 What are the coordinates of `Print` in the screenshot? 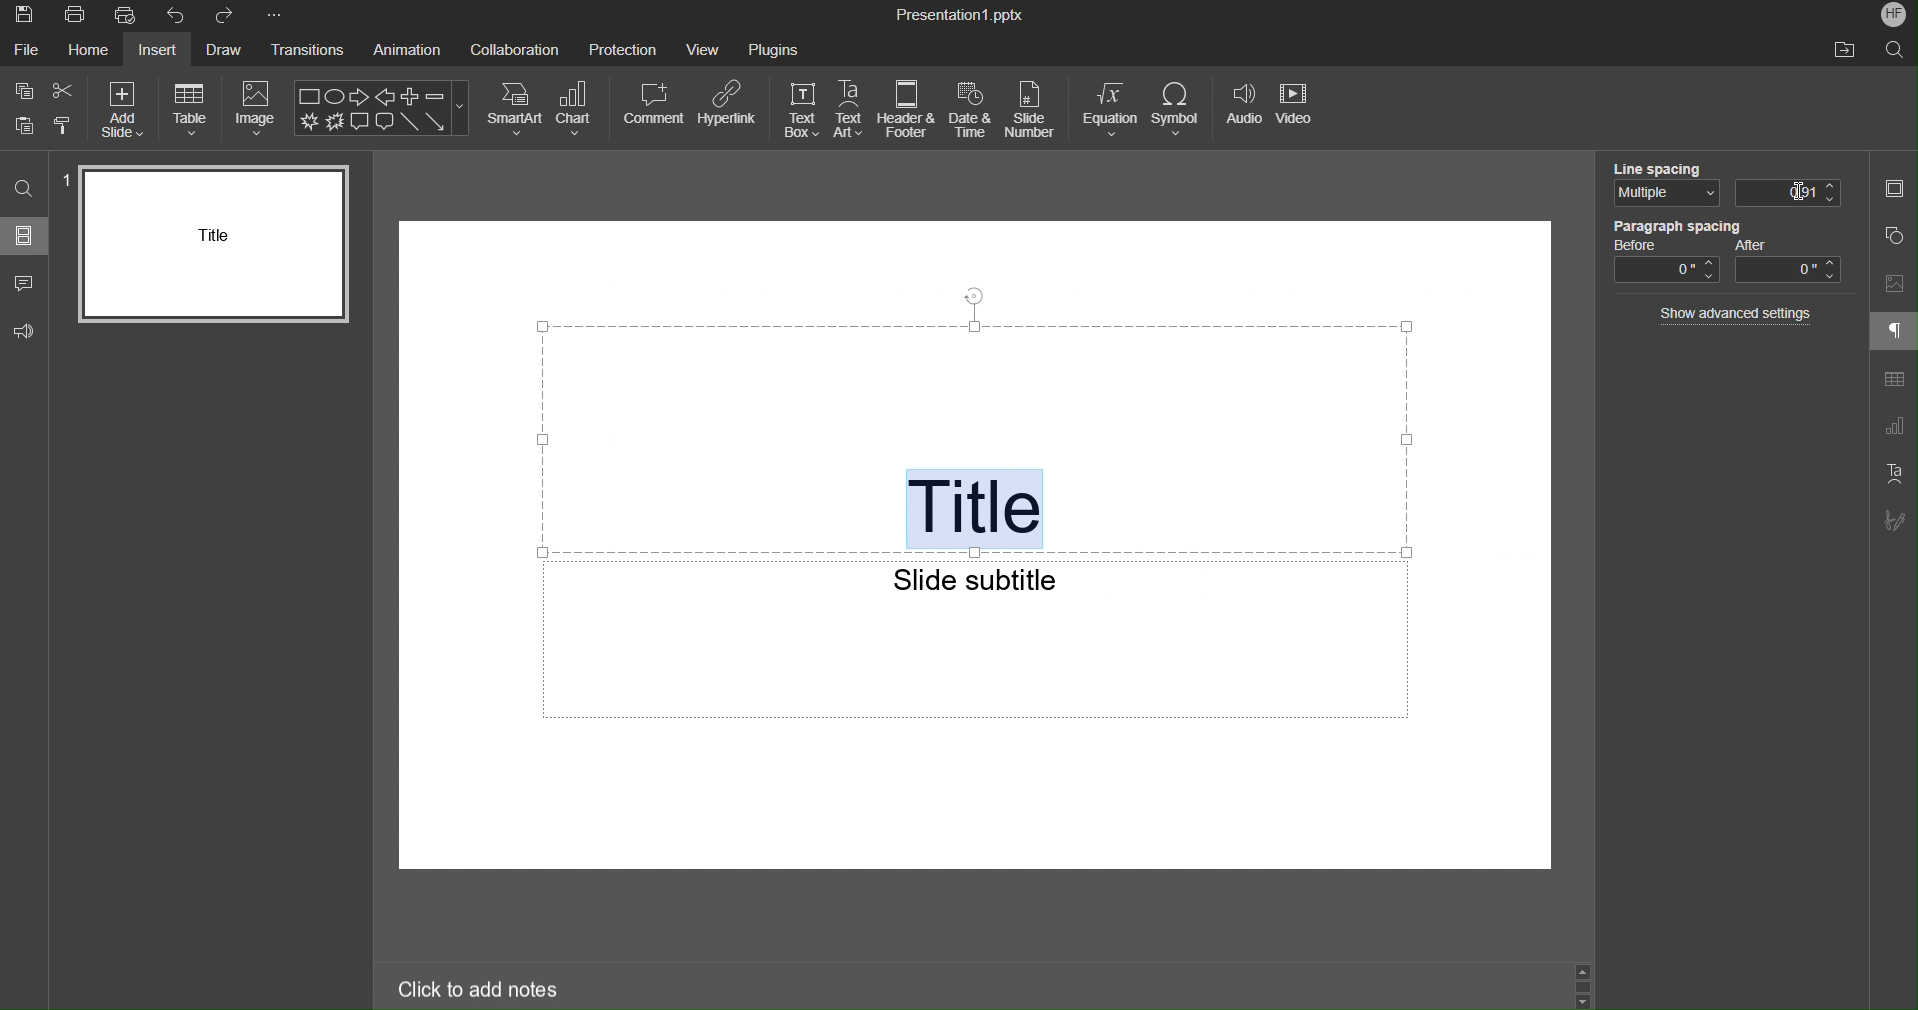 It's located at (74, 17).